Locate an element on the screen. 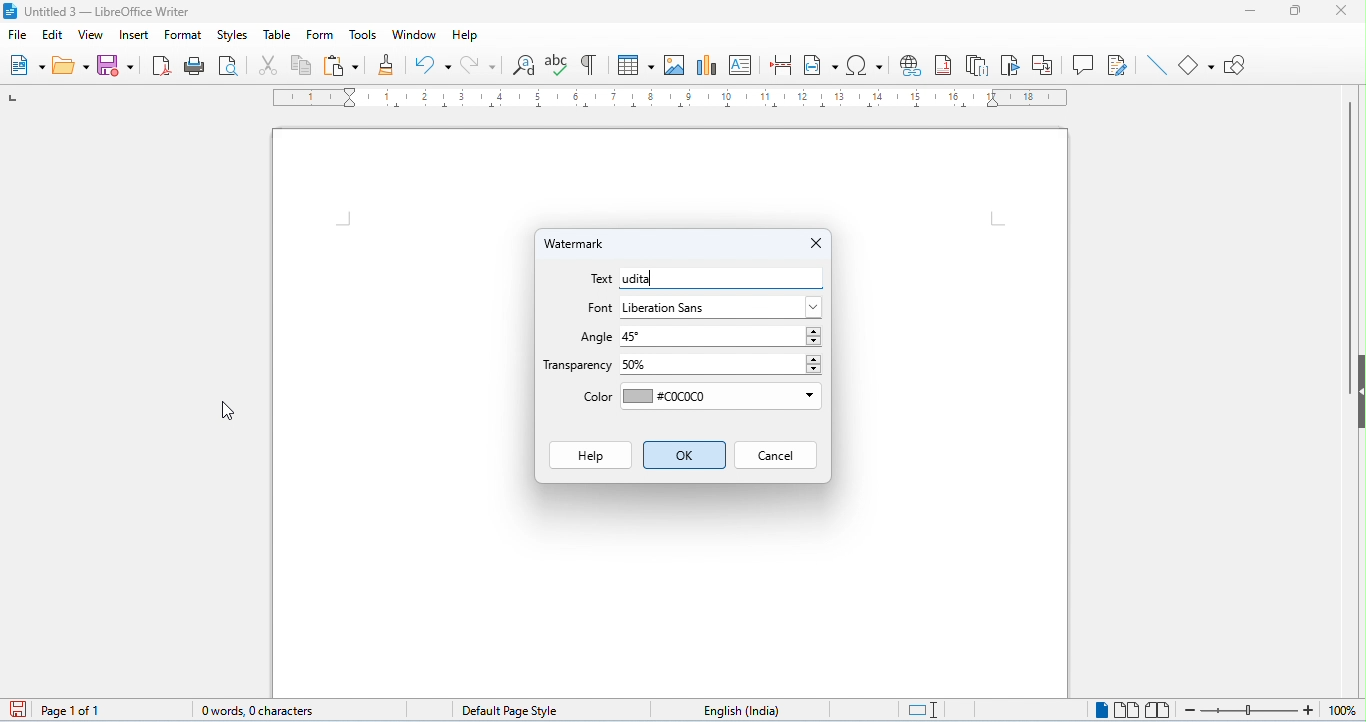 This screenshot has width=1366, height=722. show draw functions is located at coordinates (1236, 67).